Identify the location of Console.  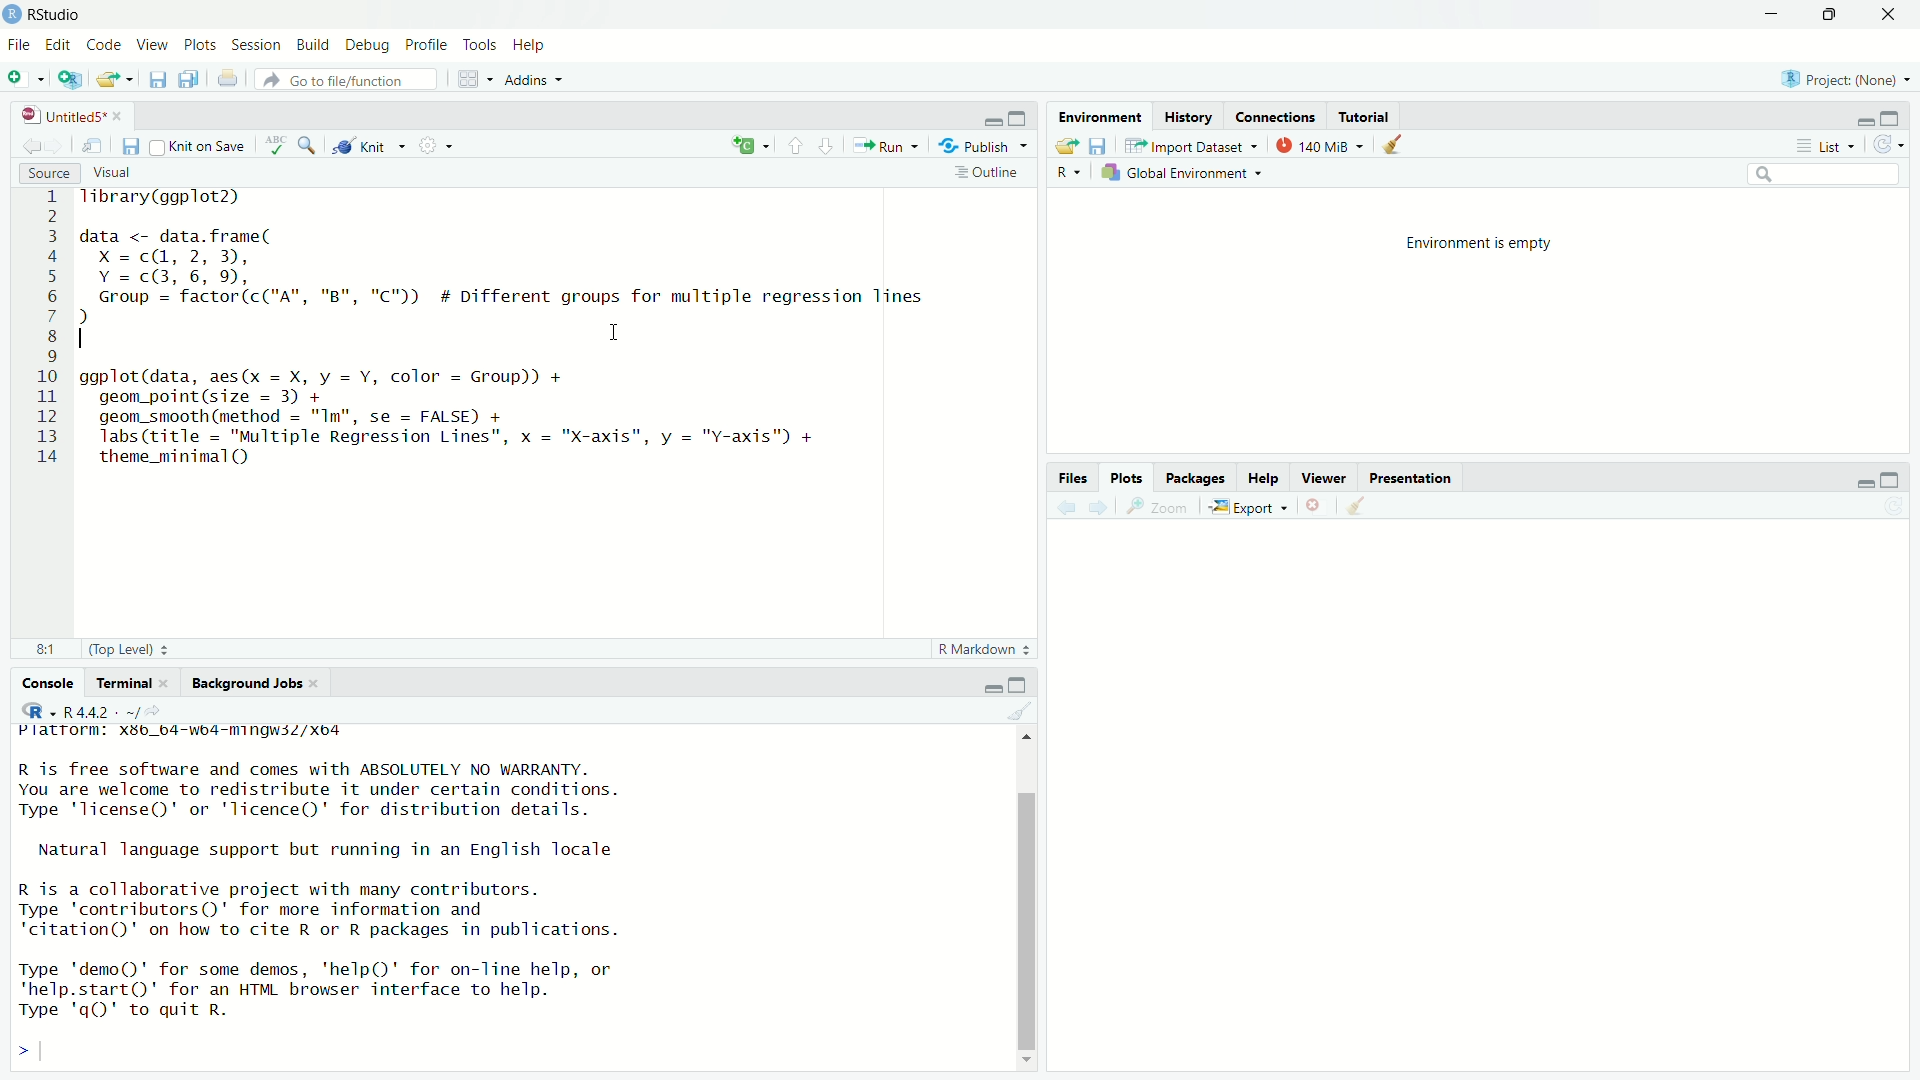
(36, 683).